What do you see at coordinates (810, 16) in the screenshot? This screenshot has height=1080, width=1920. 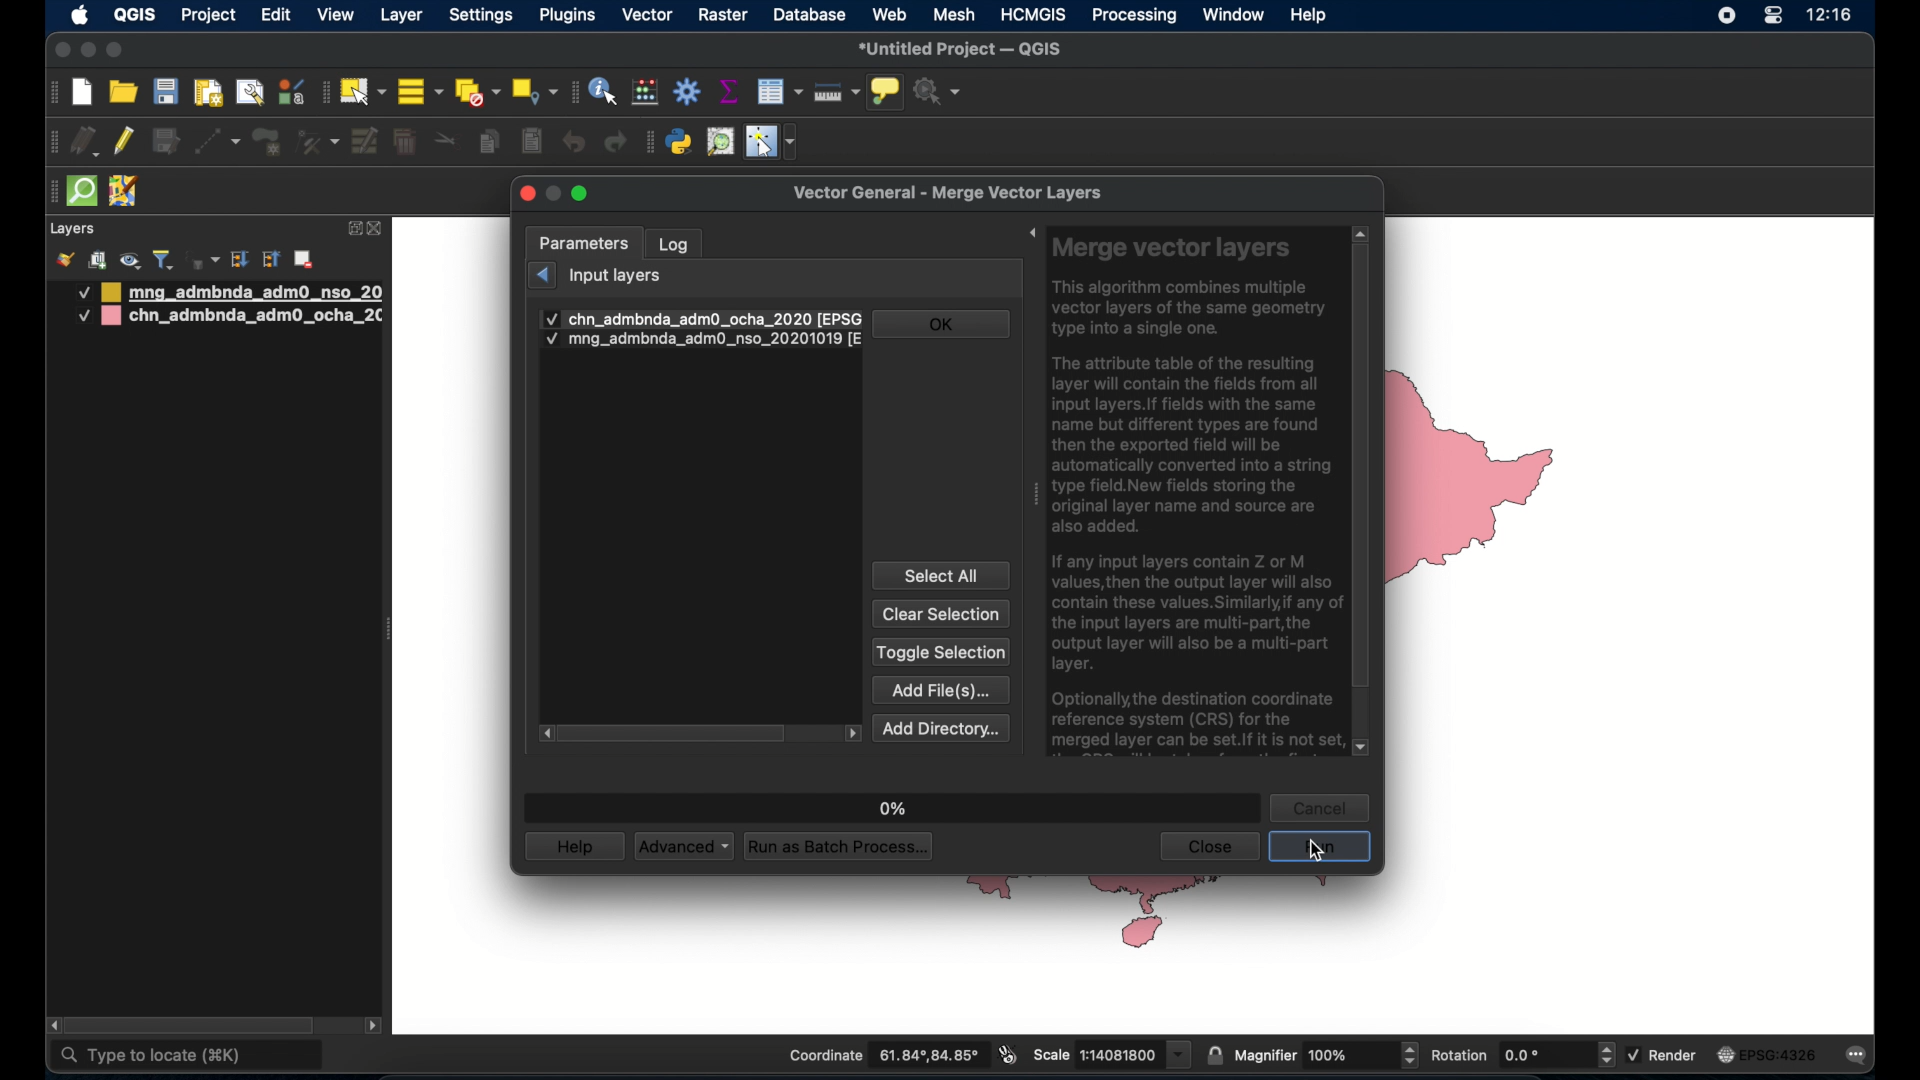 I see `database` at bounding box center [810, 16].